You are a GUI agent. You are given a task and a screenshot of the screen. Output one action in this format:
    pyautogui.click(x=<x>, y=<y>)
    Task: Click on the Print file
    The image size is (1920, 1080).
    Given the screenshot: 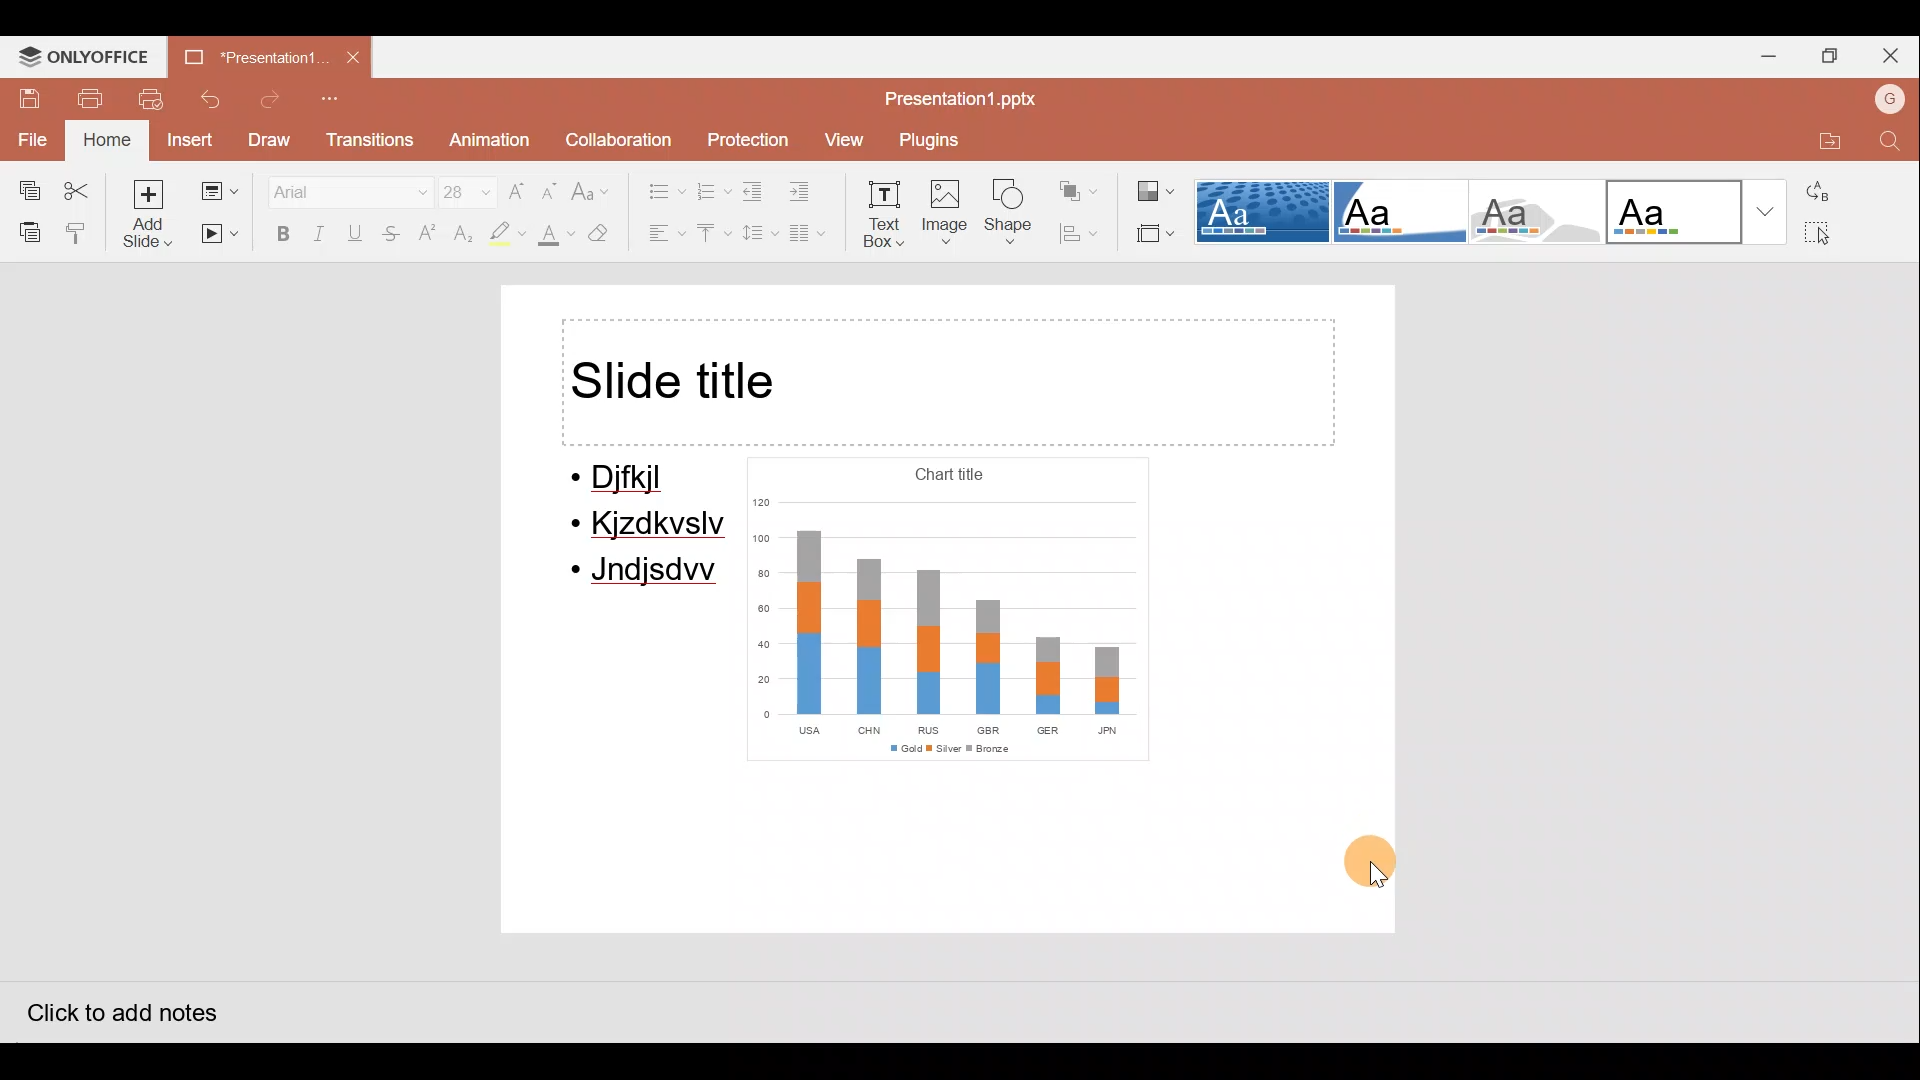 What is the action you would take?
    pyautogui.click(x=77, y=97)
    